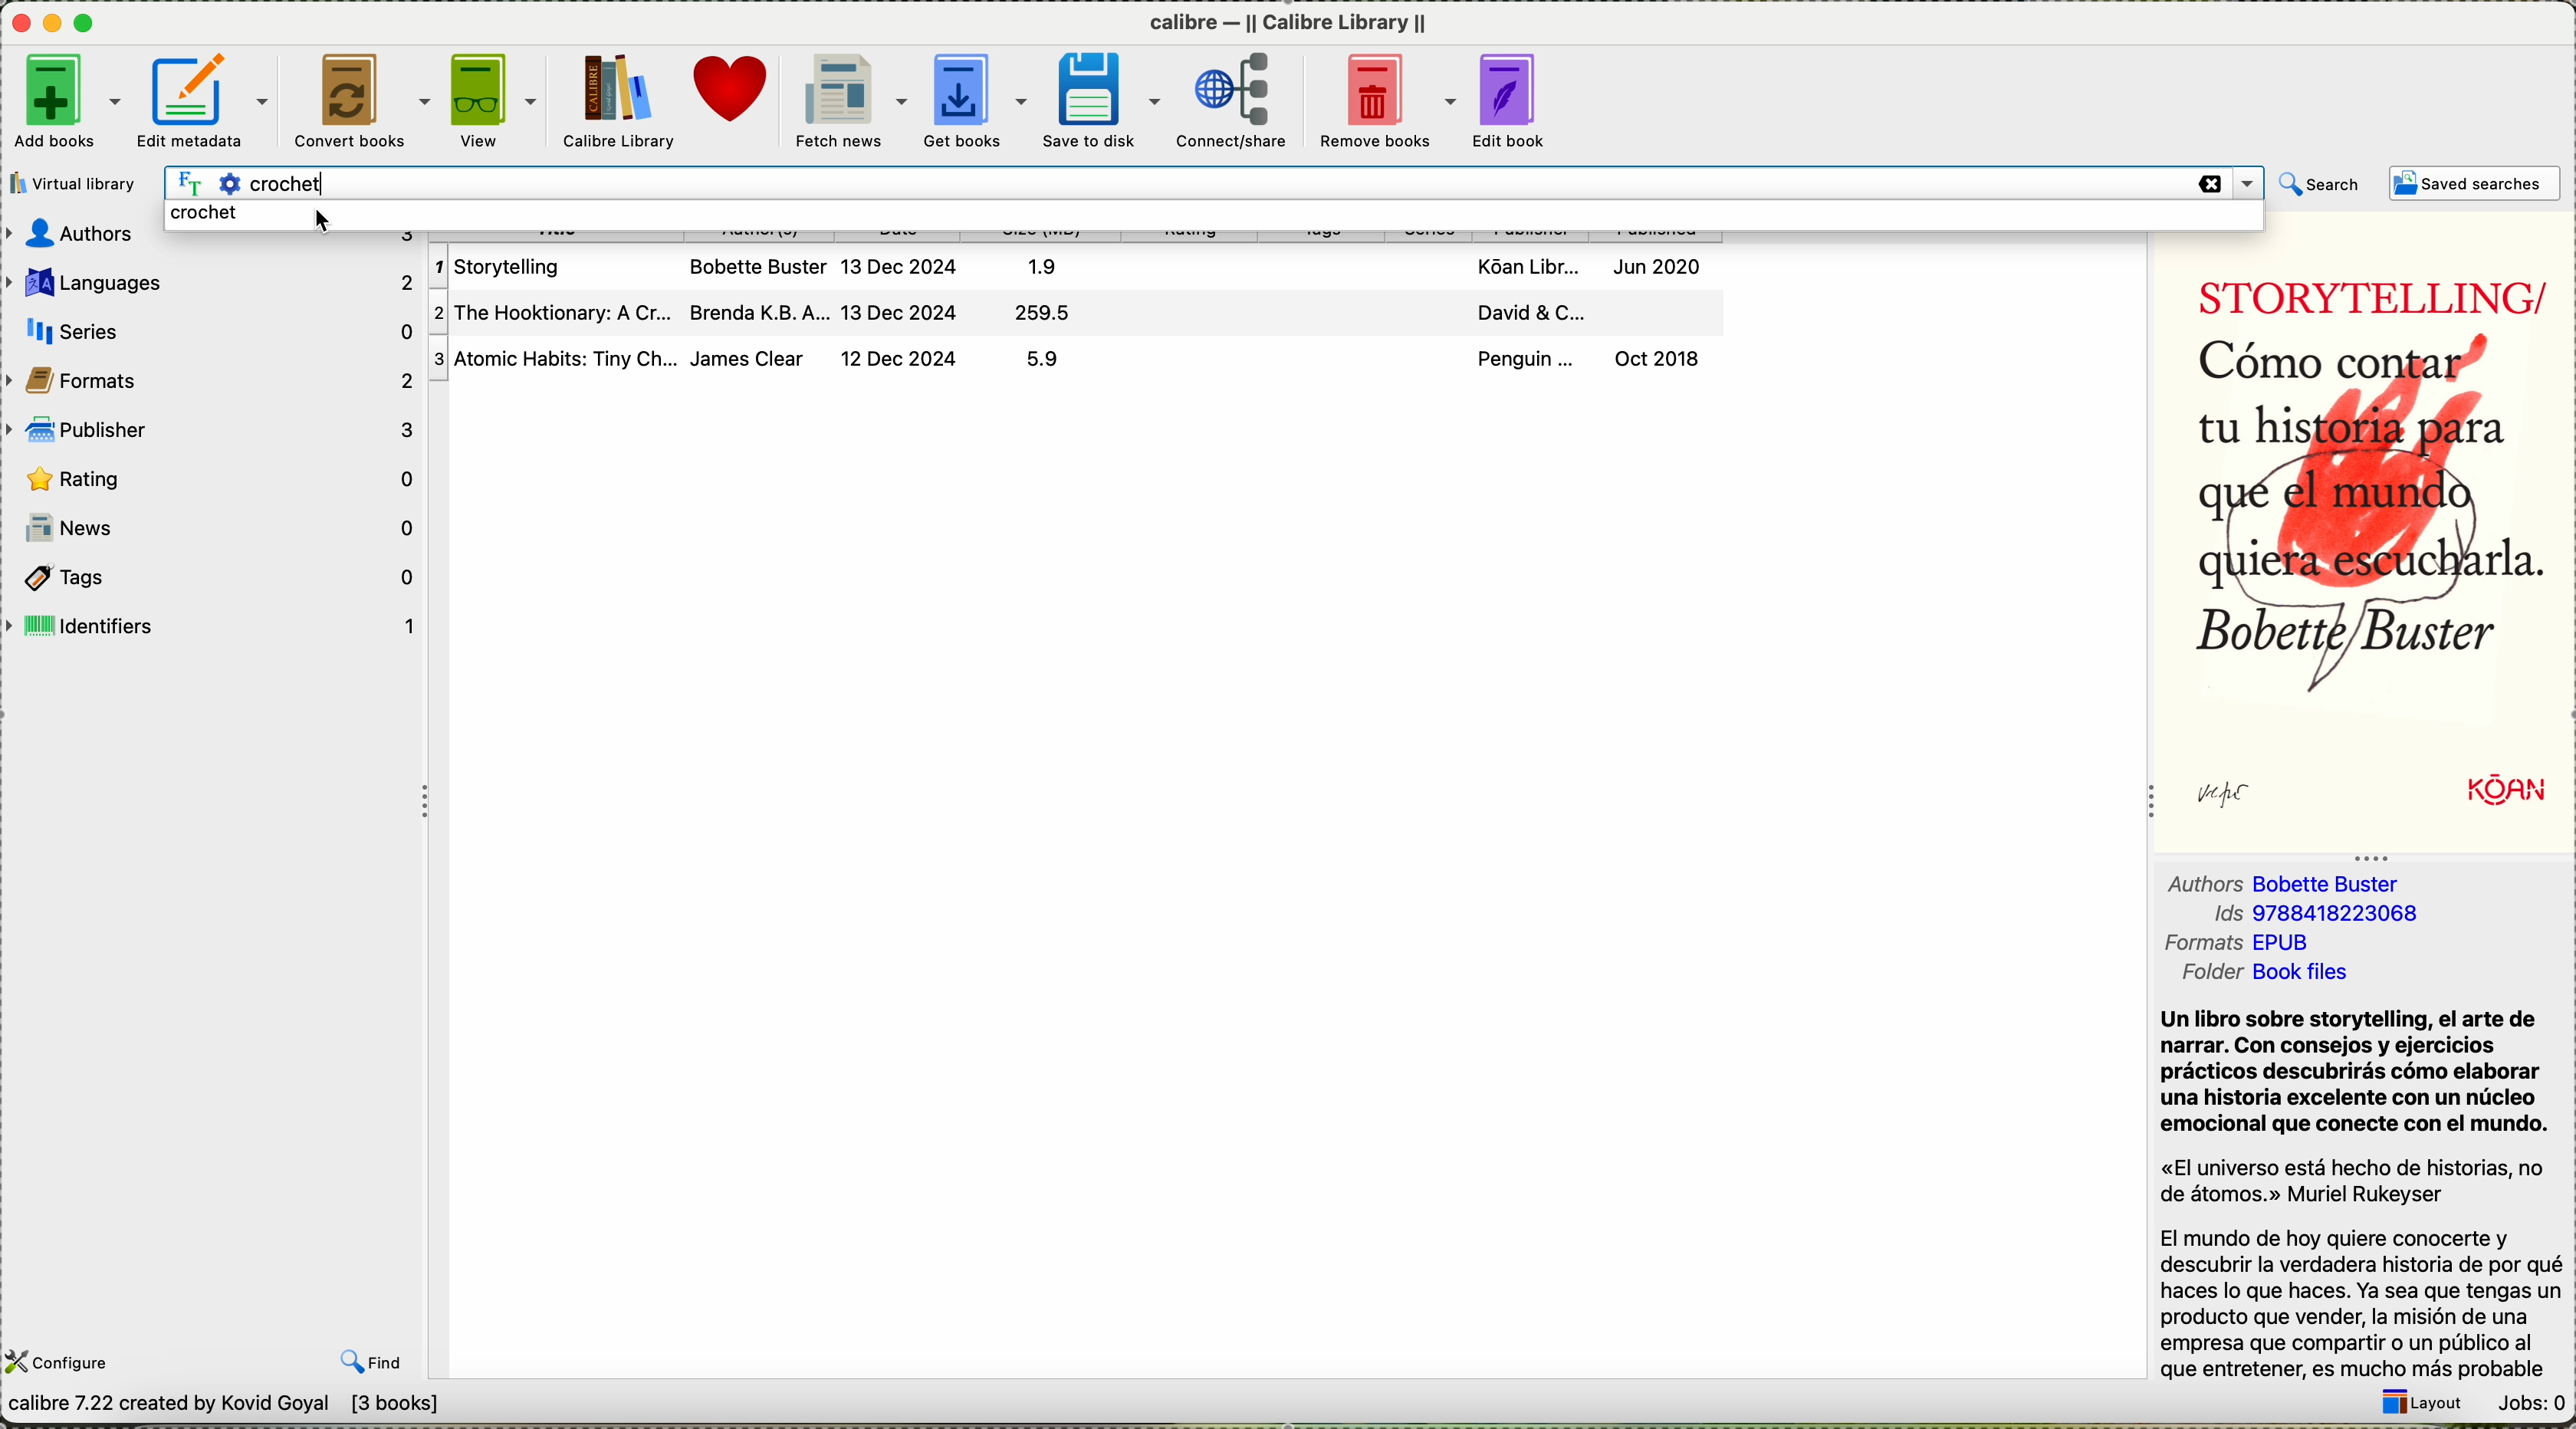 This screenshot has width=2576, height=1429. I want to click on configure, so click(61, 1360).